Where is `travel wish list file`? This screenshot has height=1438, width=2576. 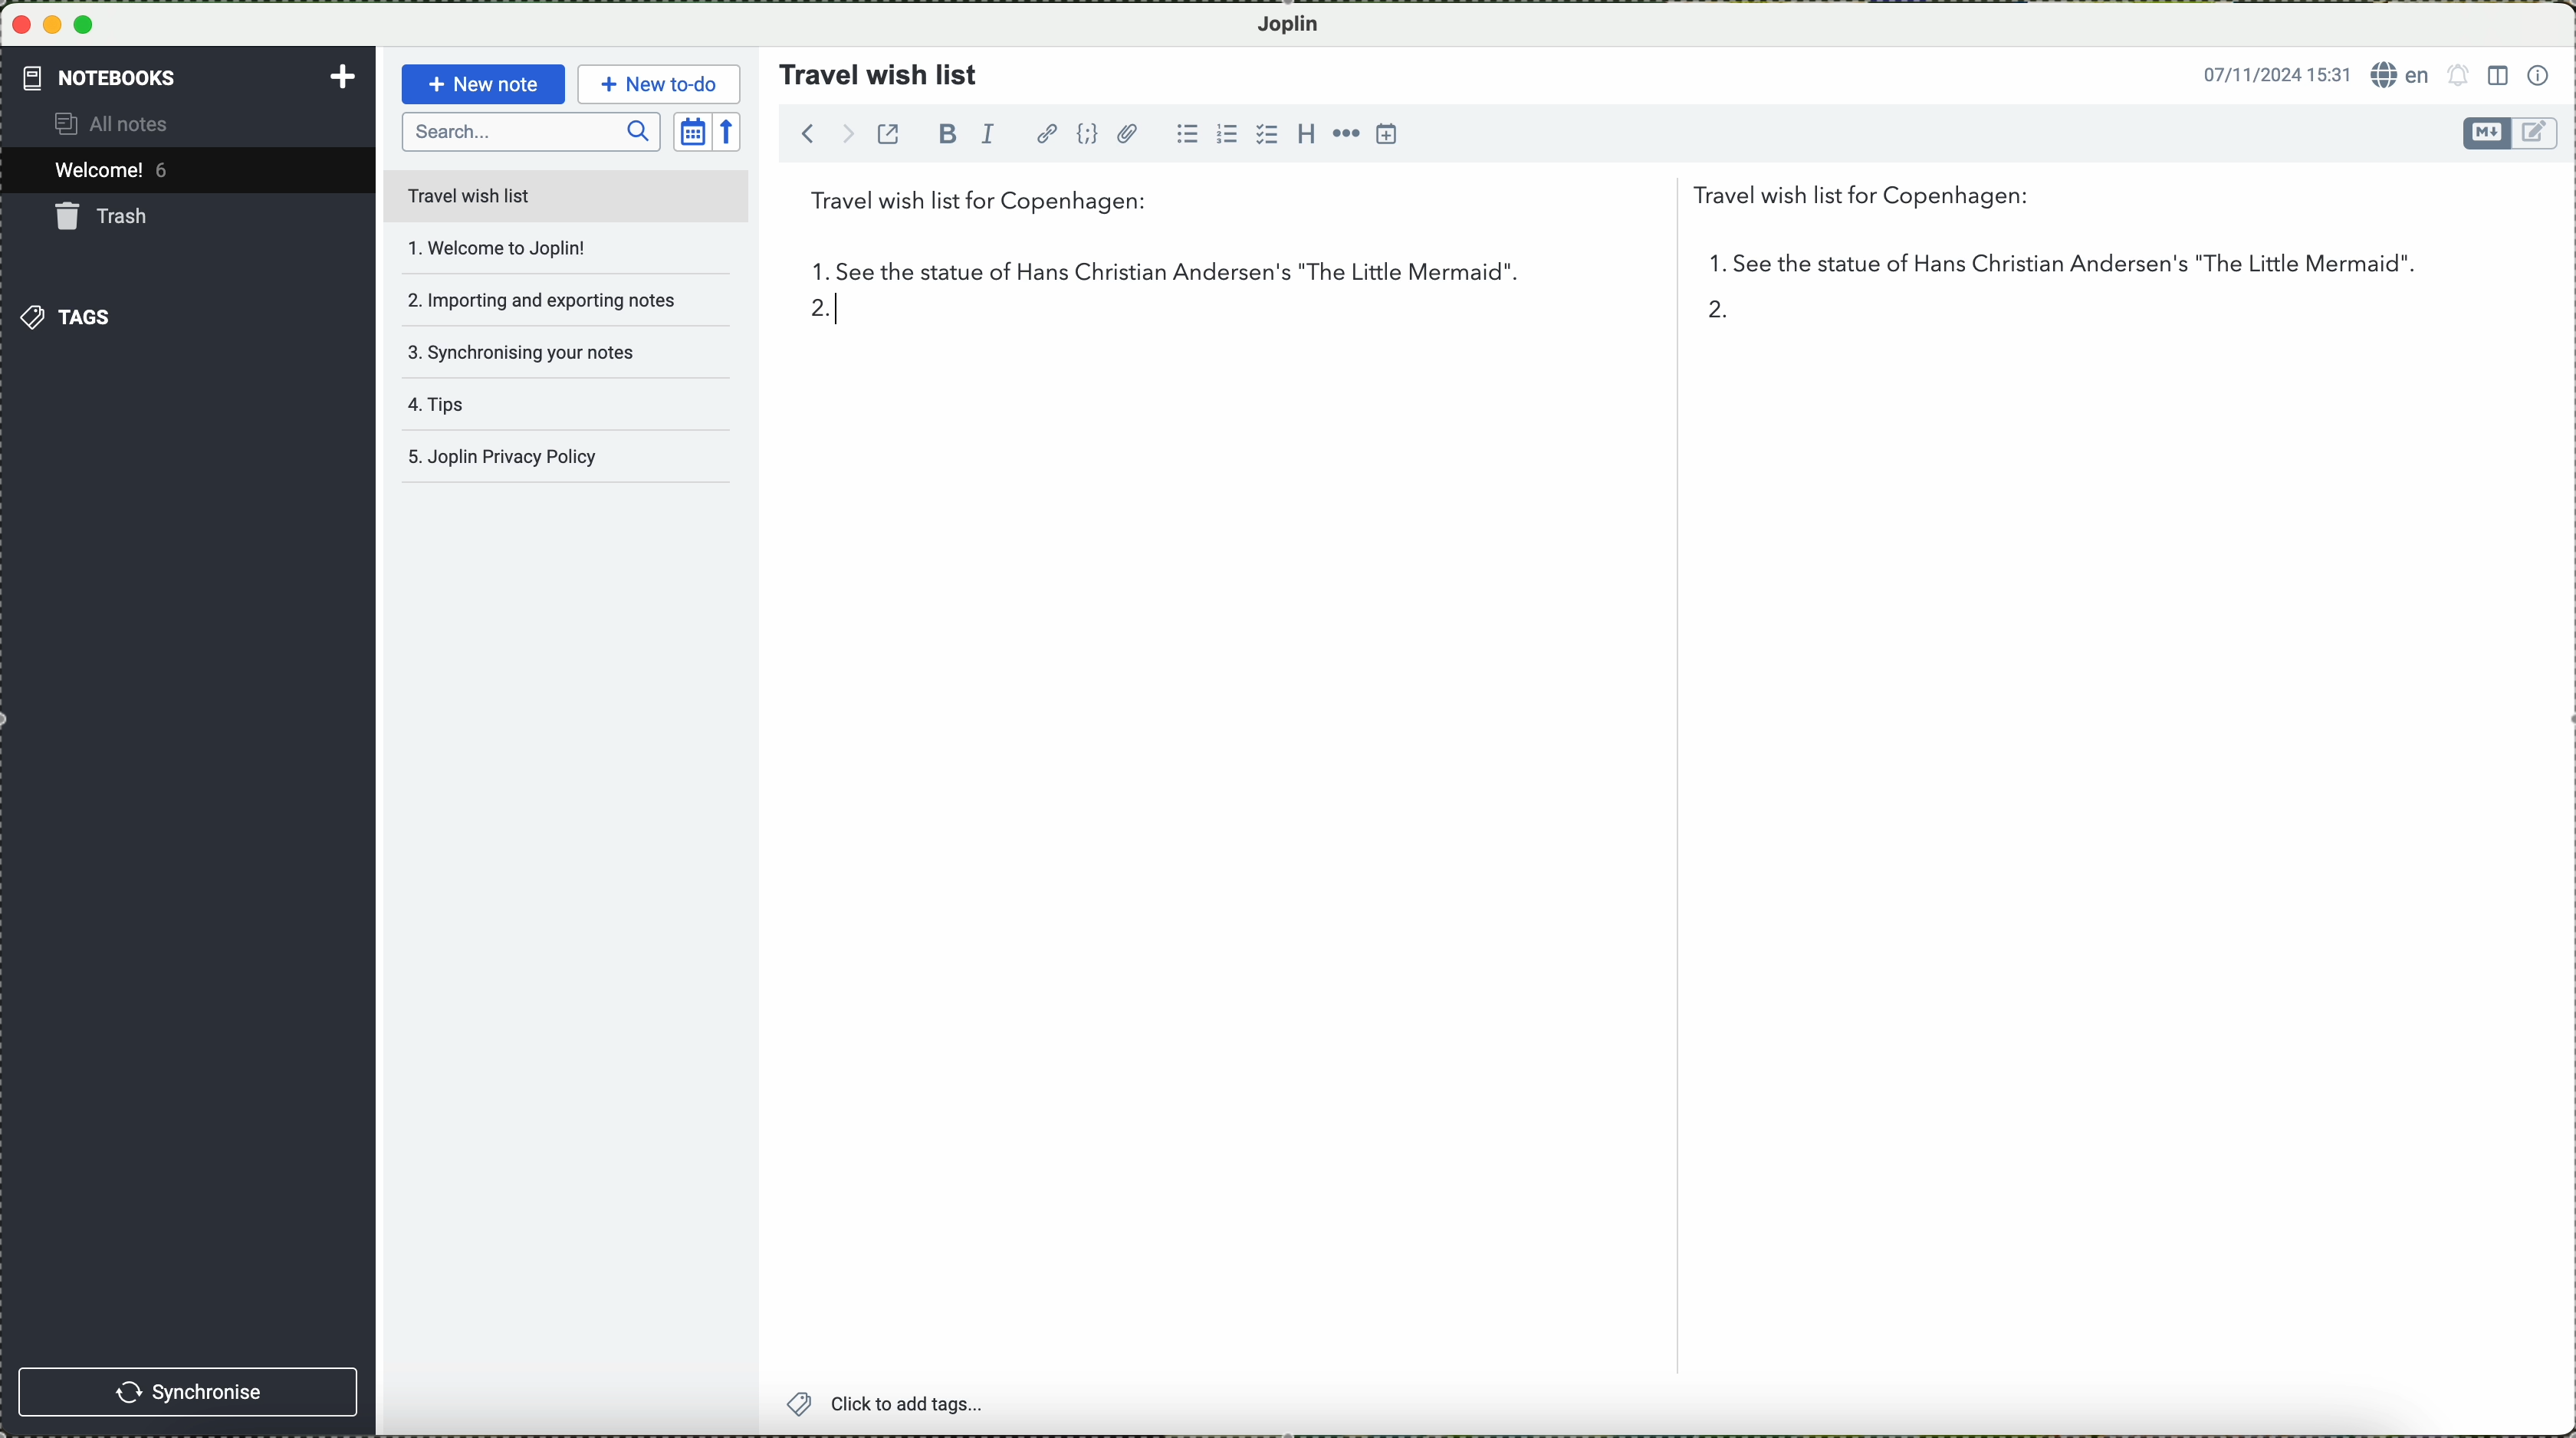 travel wish list file is located at coordinates (565, 195).